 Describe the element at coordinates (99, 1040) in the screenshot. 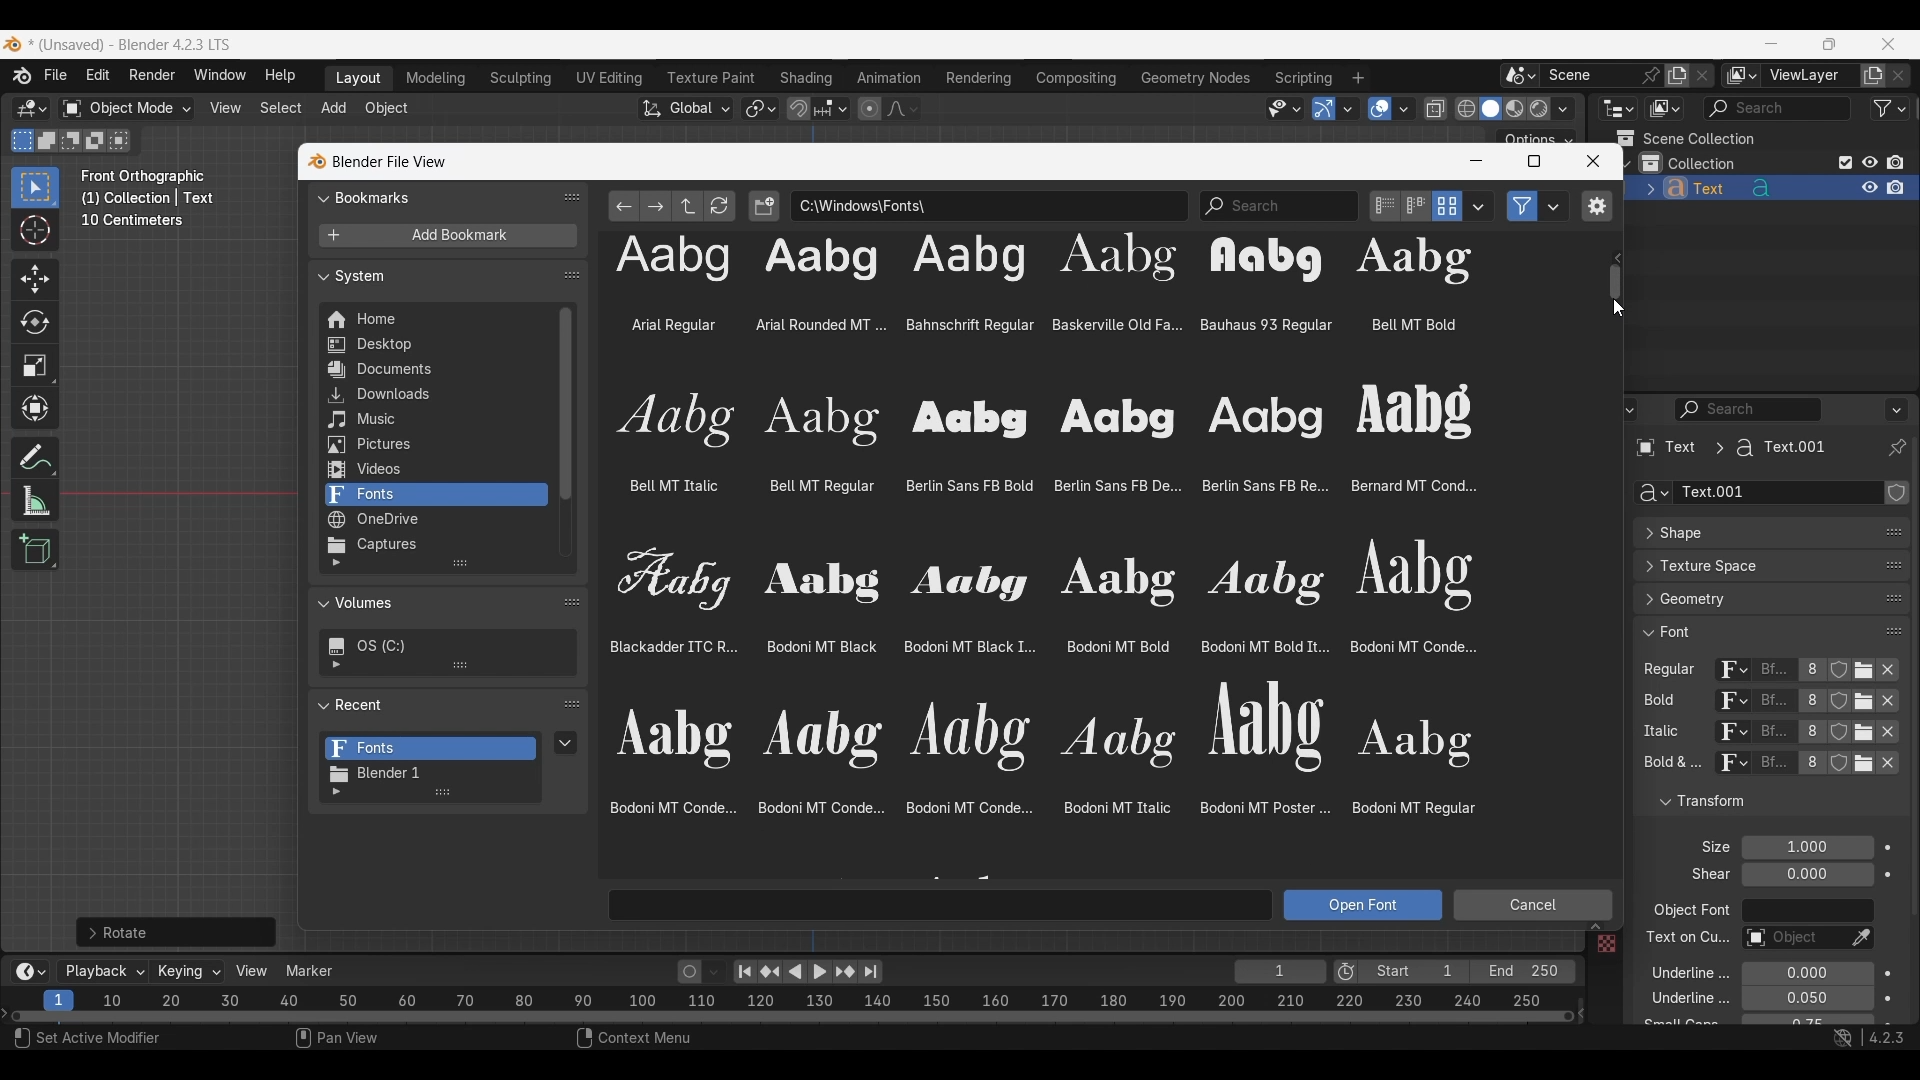

I see `Select` at that location.